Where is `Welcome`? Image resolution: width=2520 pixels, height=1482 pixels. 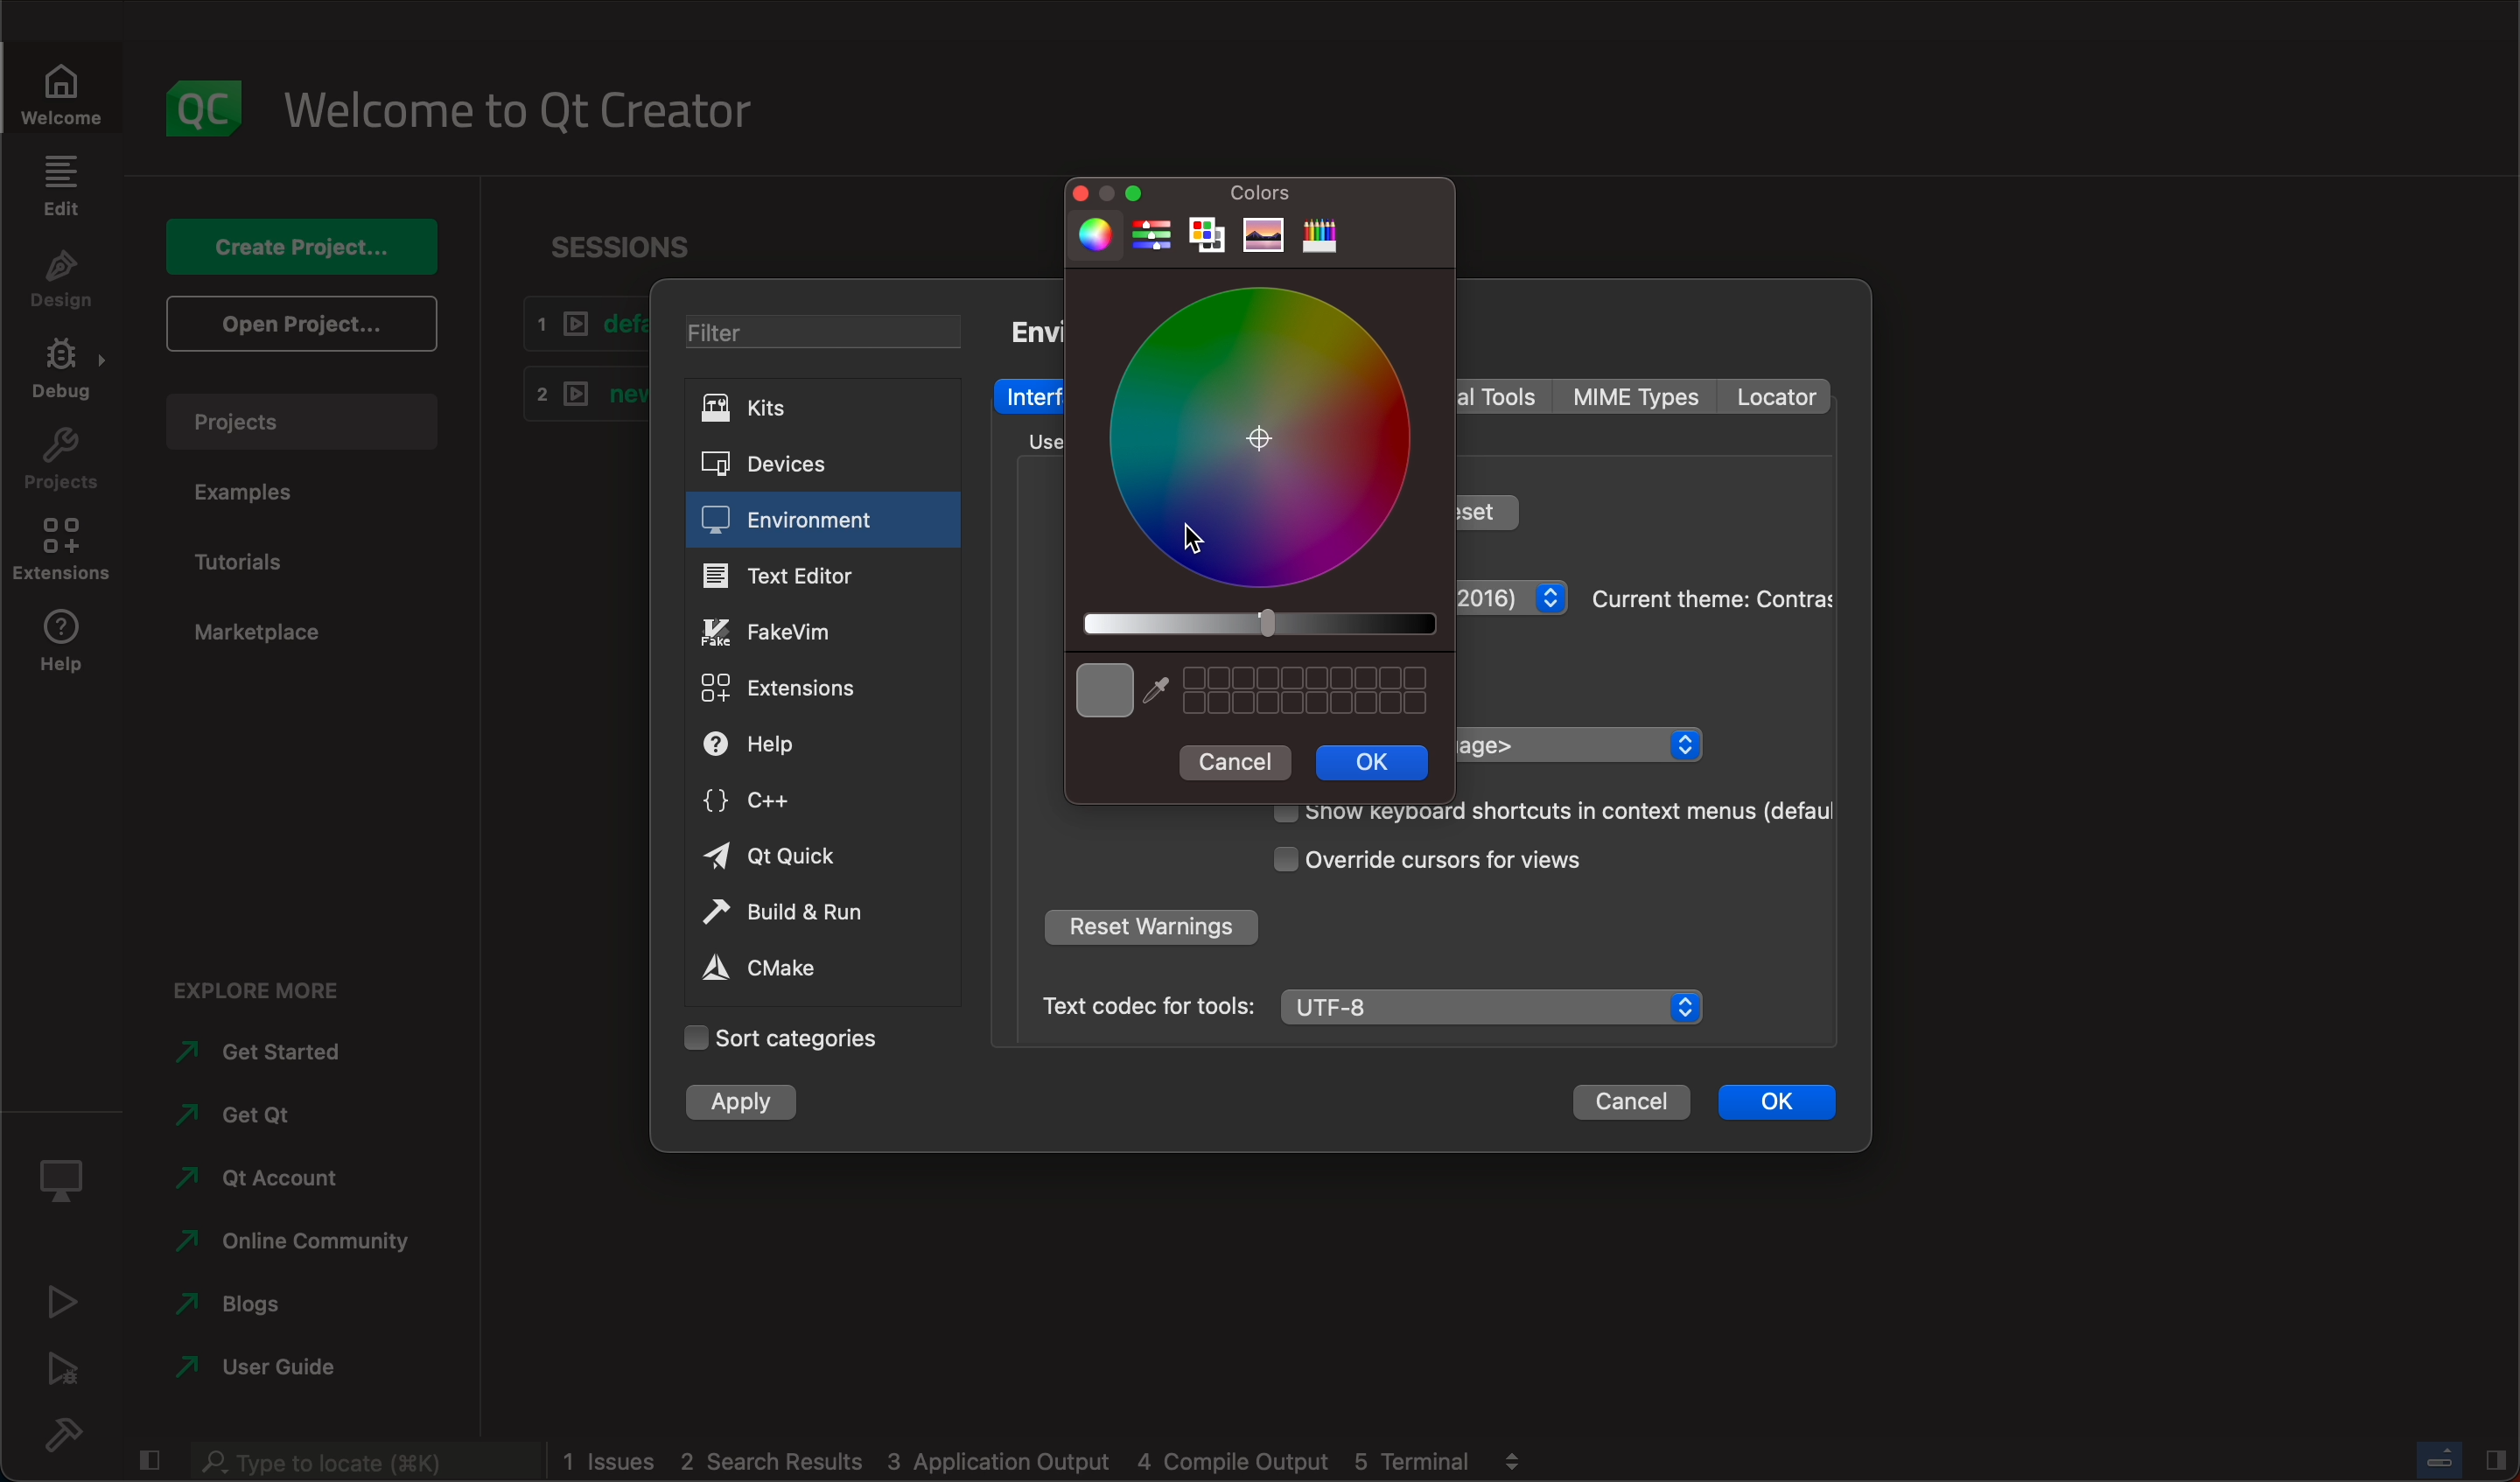 Welcome is located at coordinates (65, 89).